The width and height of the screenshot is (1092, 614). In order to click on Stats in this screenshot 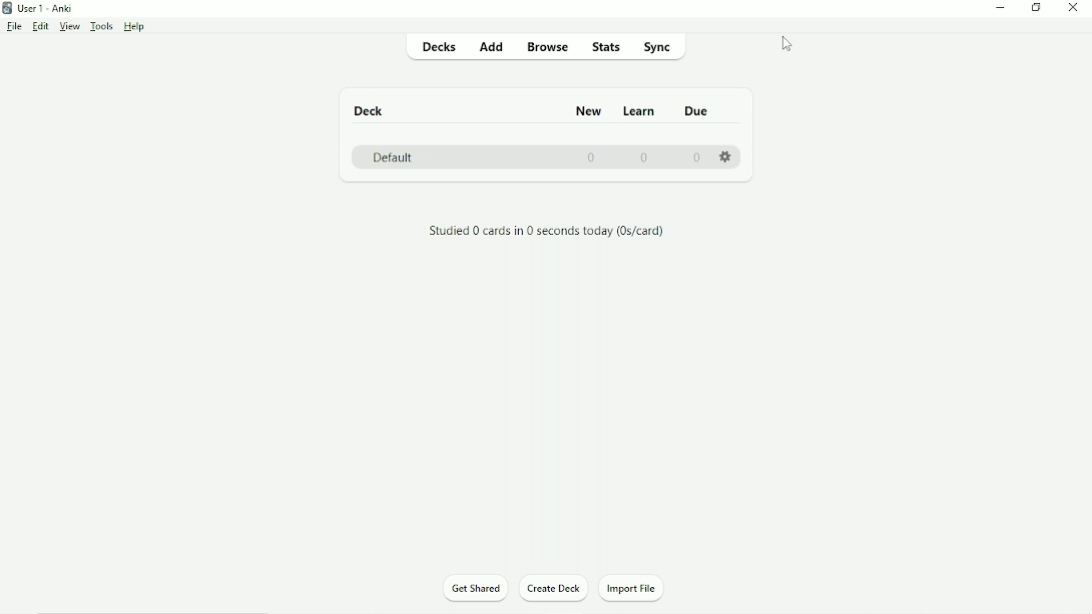, I will do `click(607, 46)`.